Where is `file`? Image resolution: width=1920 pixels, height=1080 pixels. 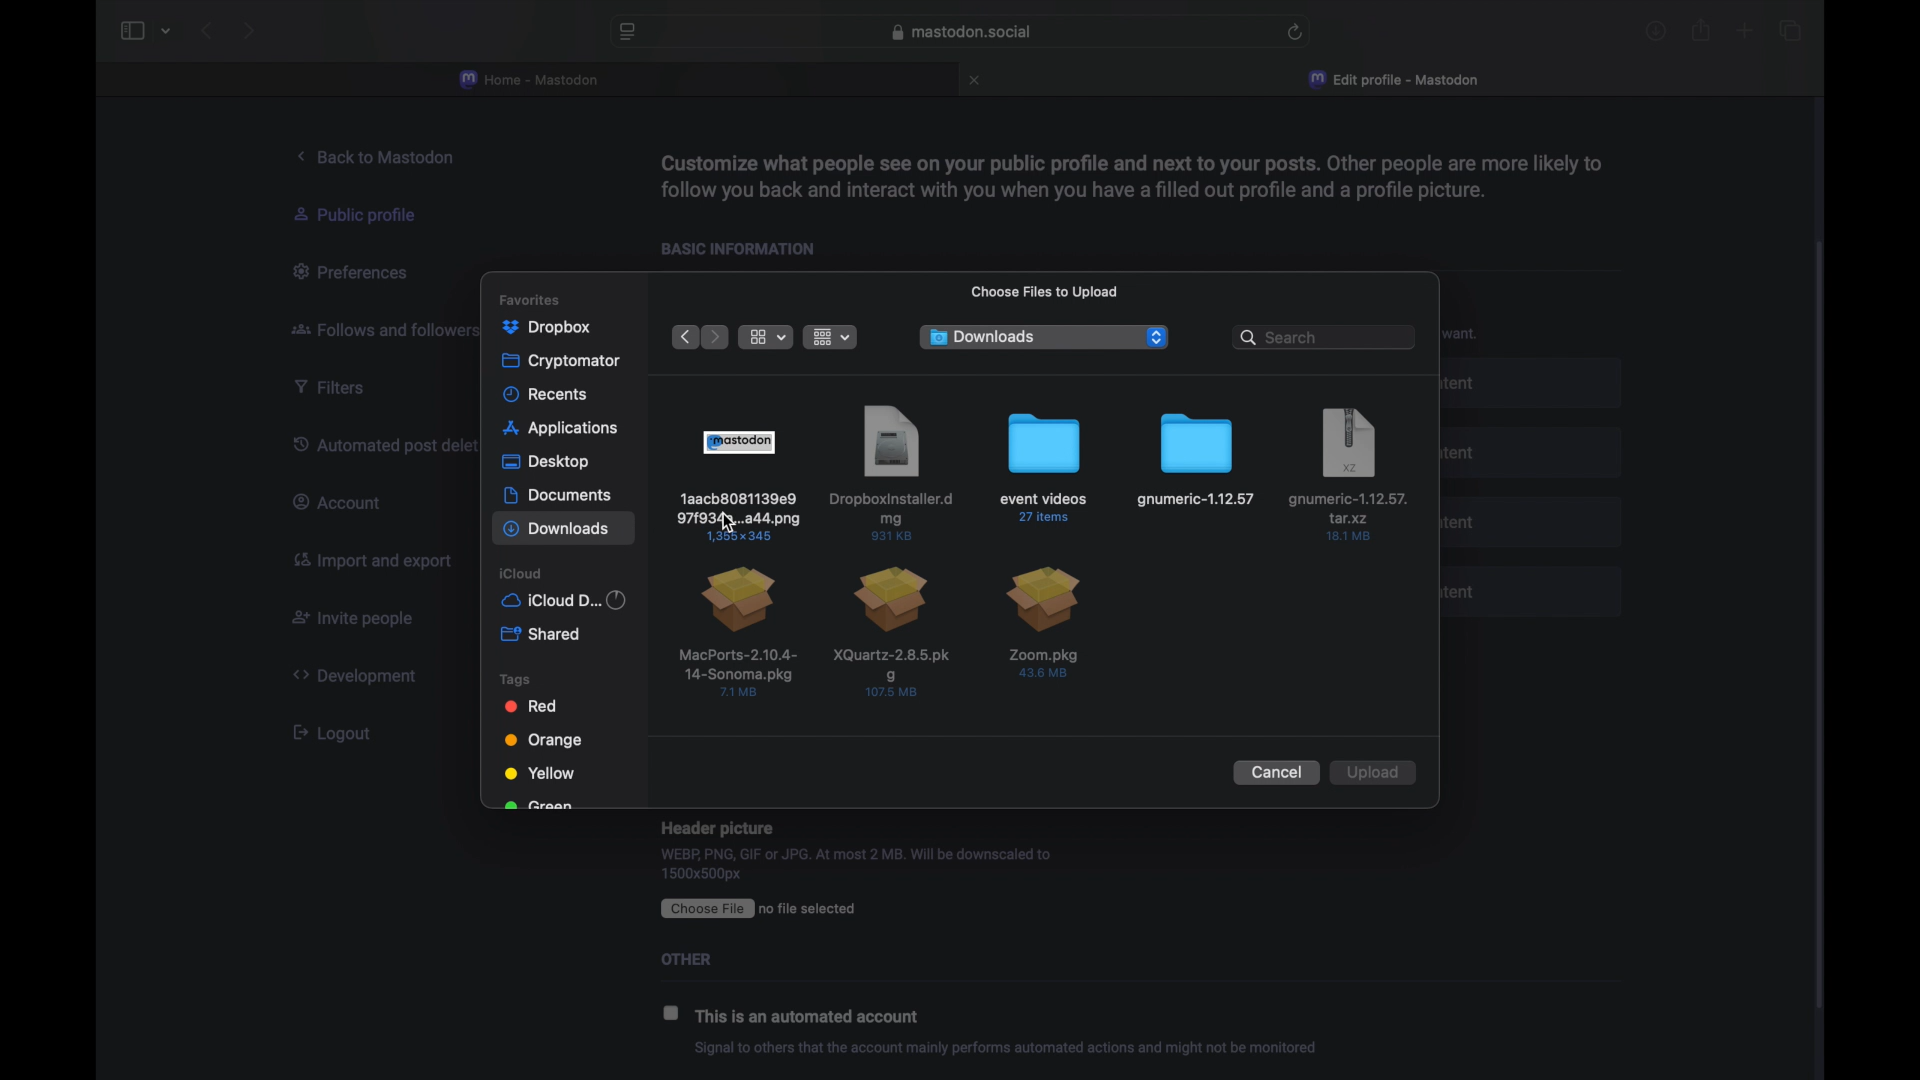
file is located at coordinates (1044, 468).